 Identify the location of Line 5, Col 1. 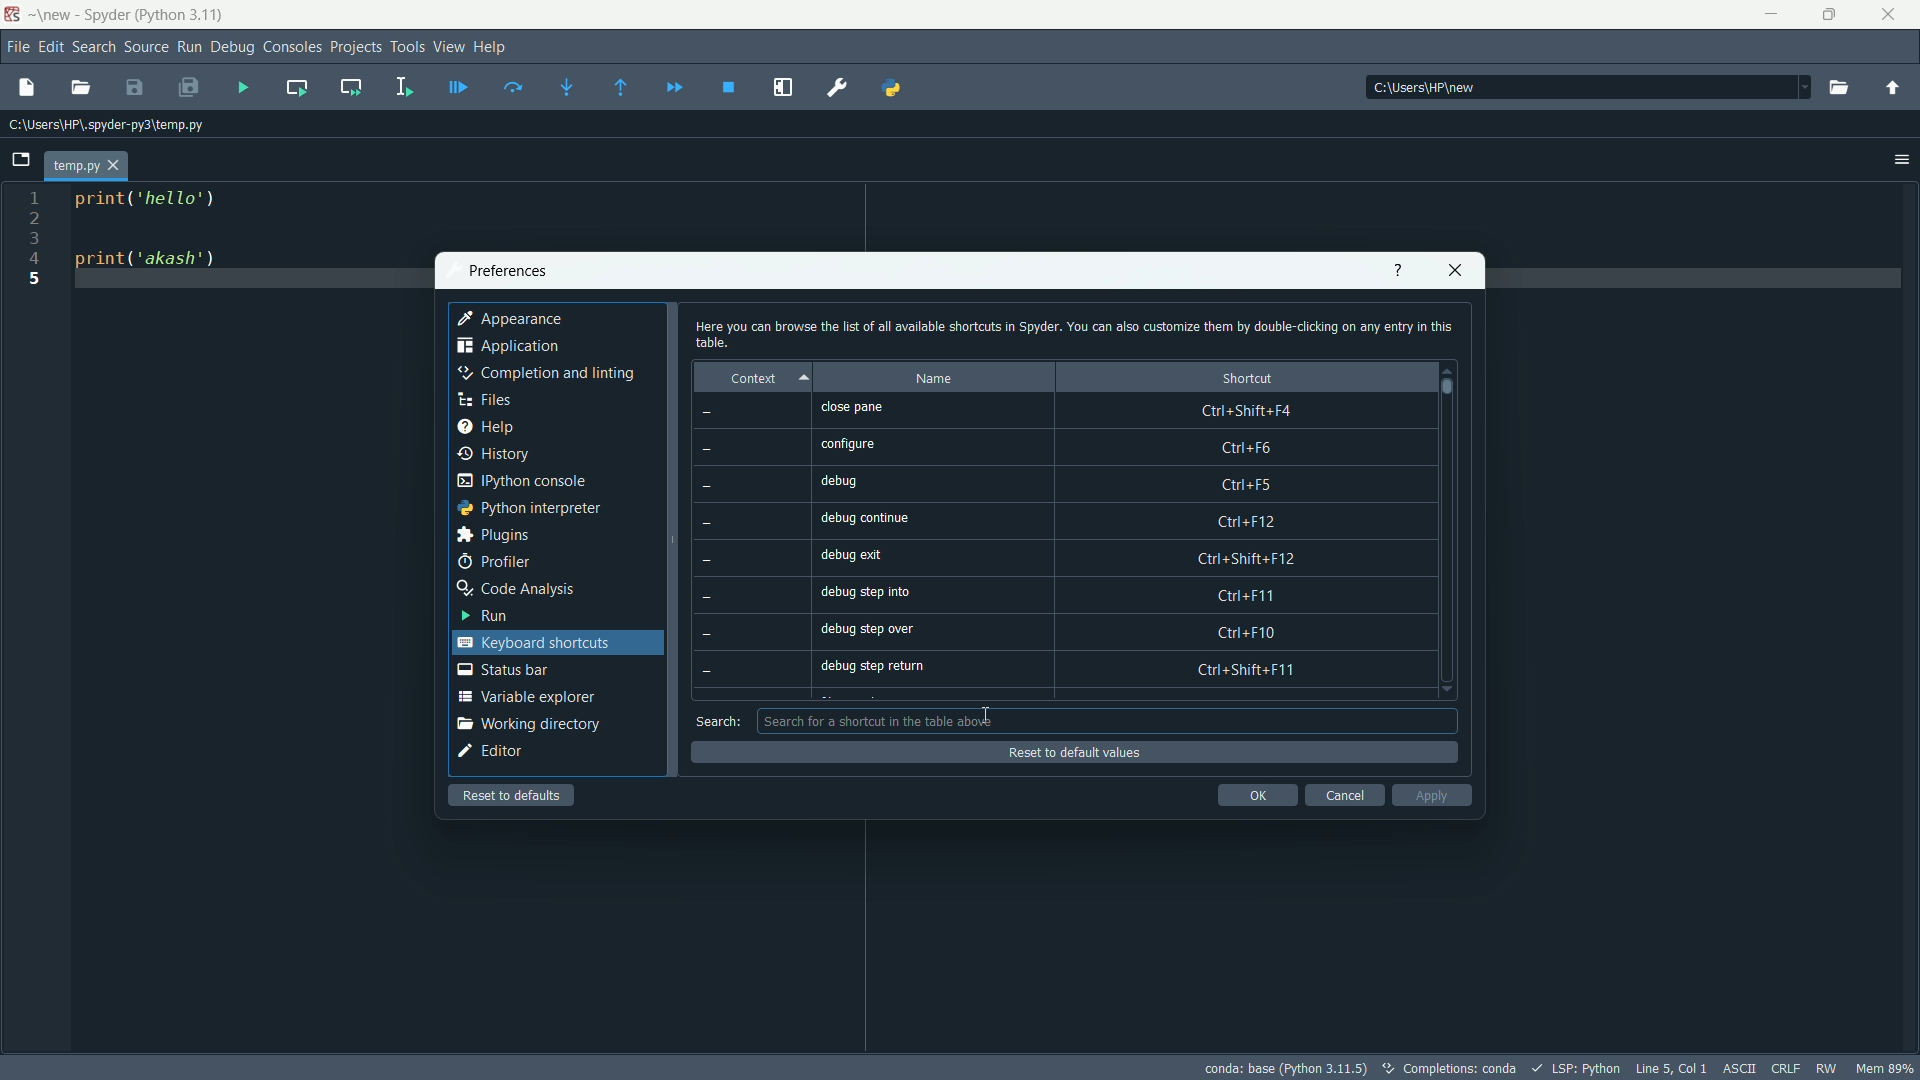
(1670, 1065).